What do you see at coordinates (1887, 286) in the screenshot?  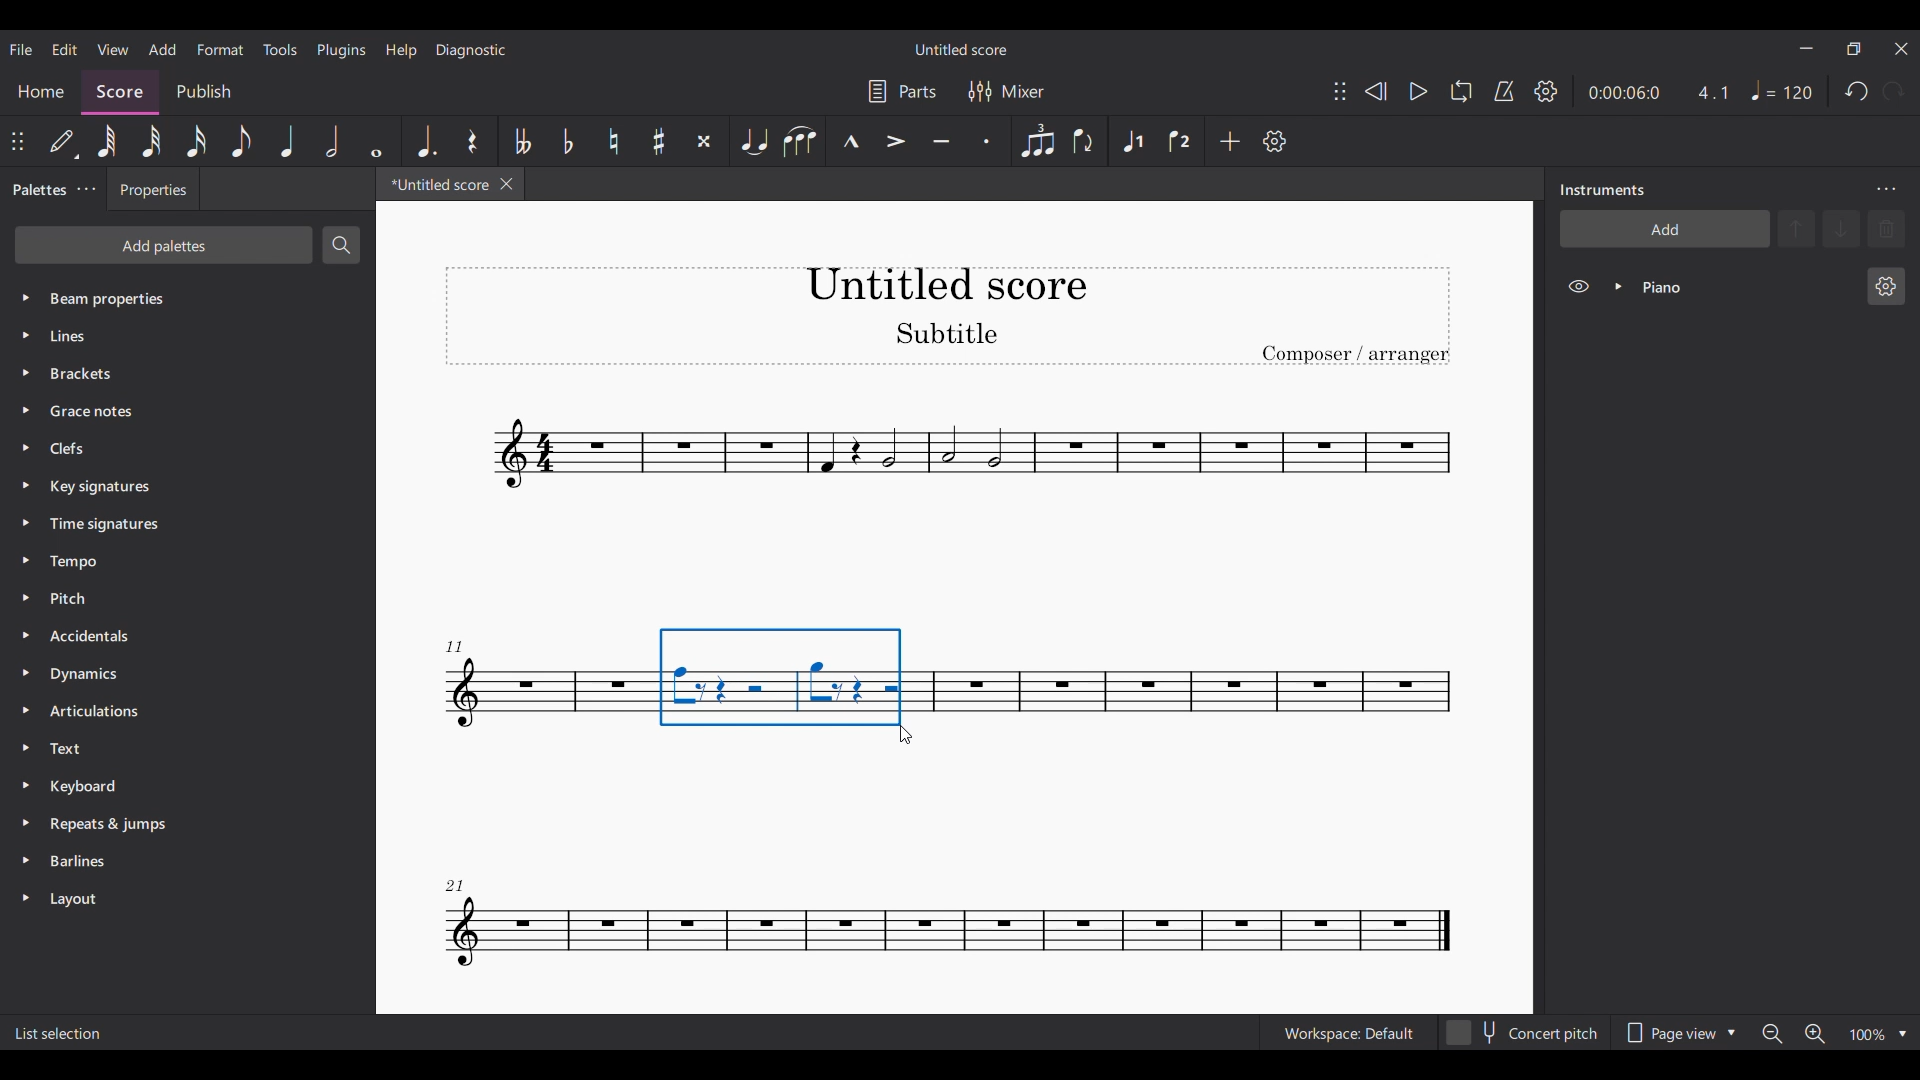 I see `Instrument settings` at bounding box center [1887, 286].